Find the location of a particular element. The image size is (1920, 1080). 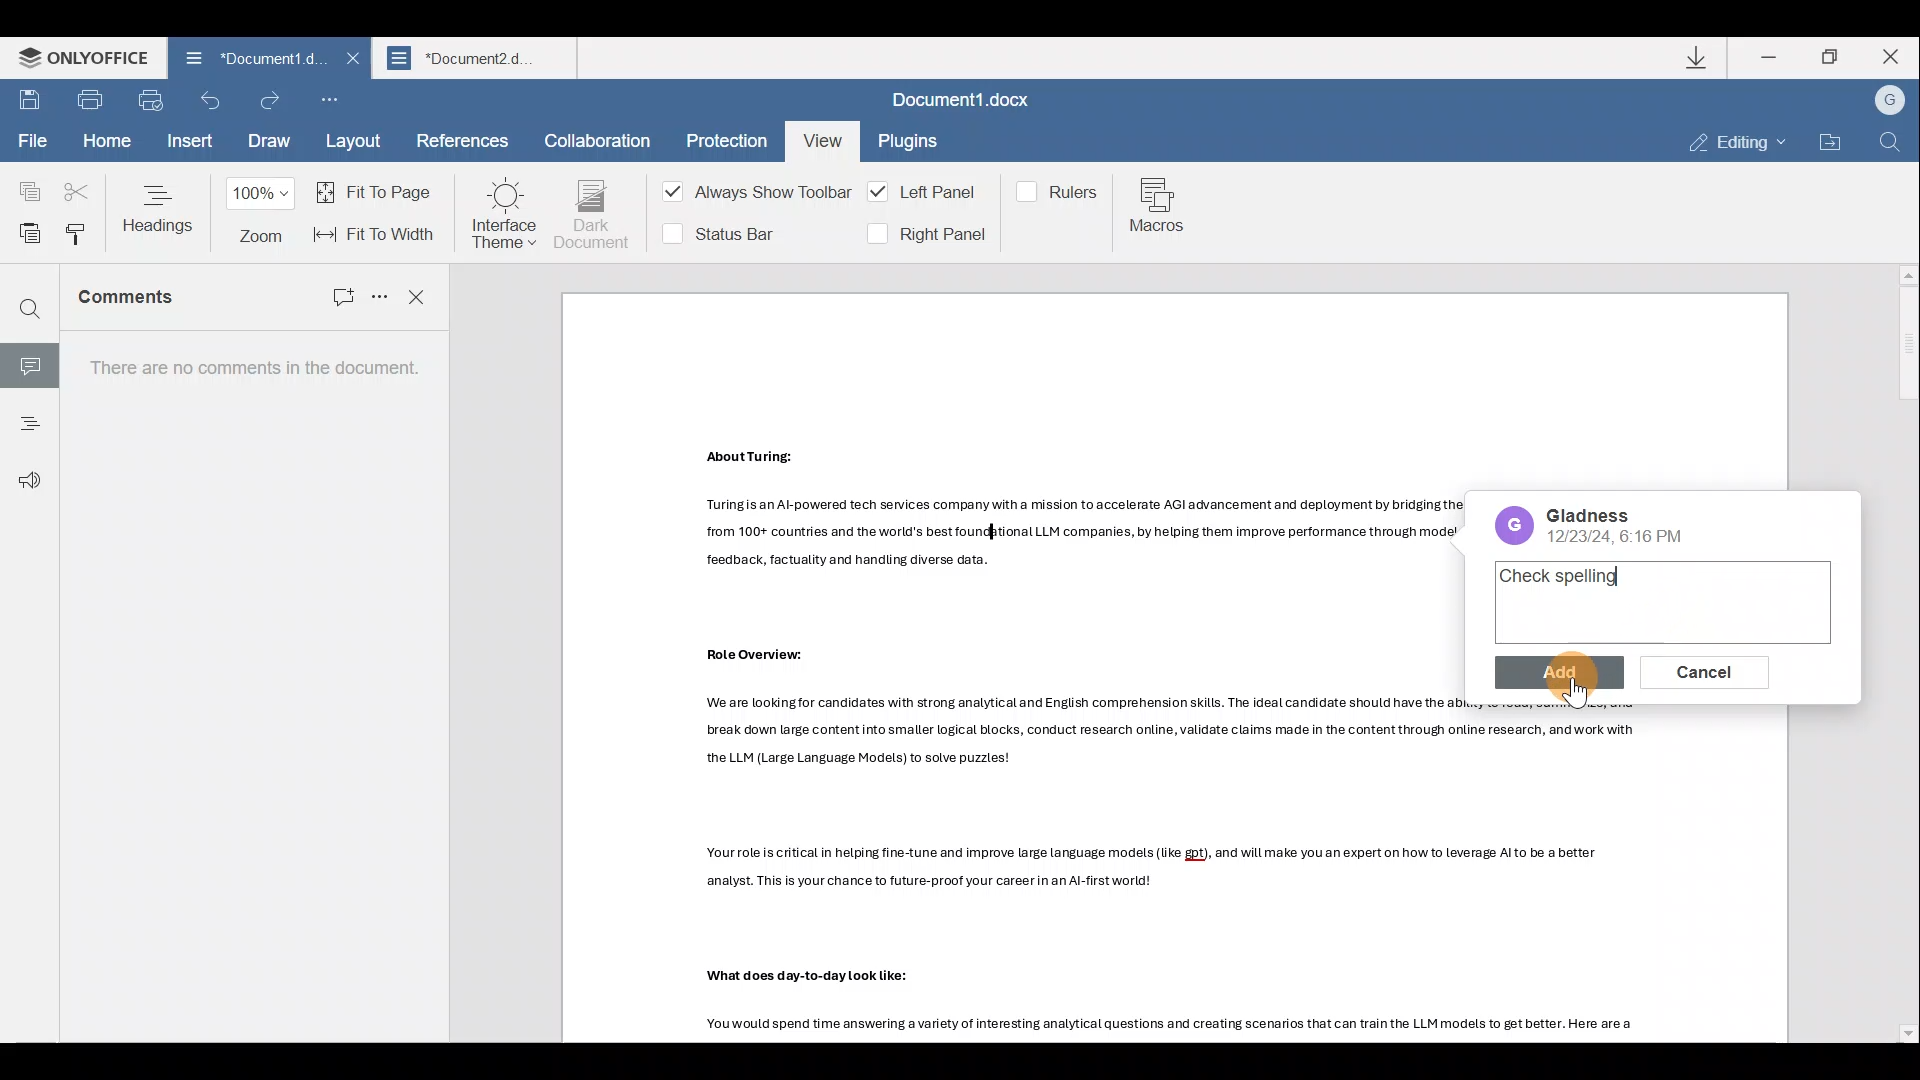

Status bar is located at coordinates (727, 232).